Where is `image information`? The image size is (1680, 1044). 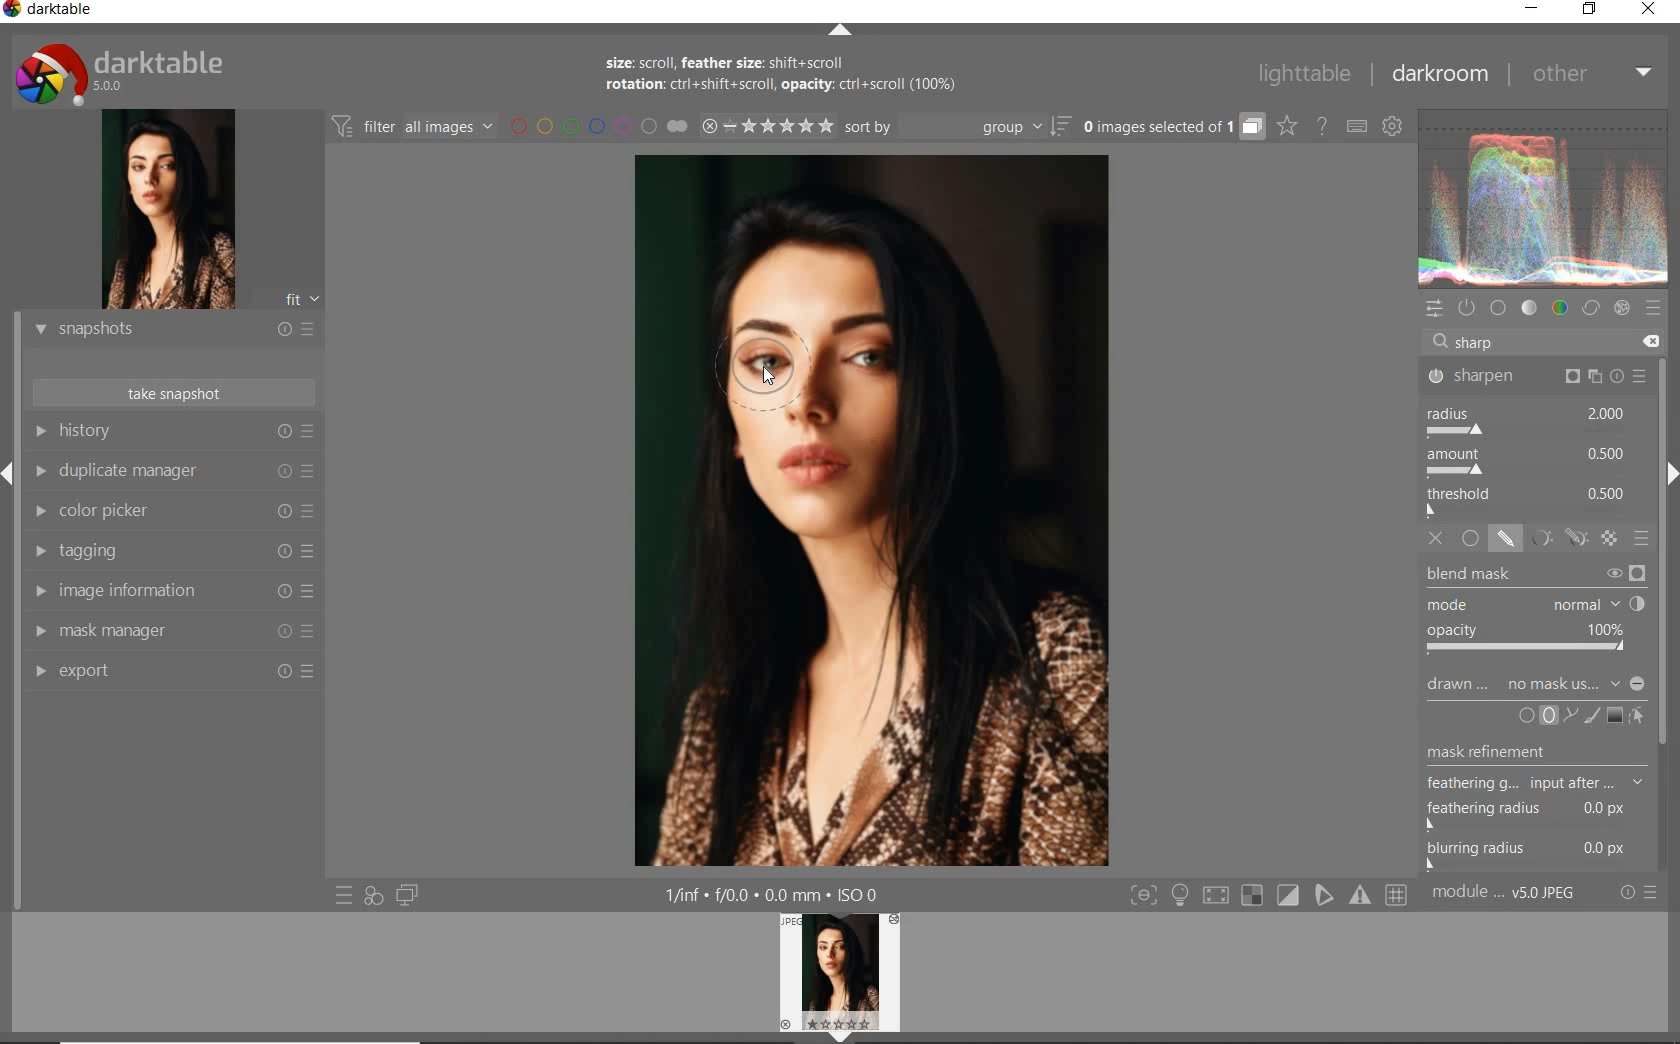
image information is located at coordinates (172, 591).